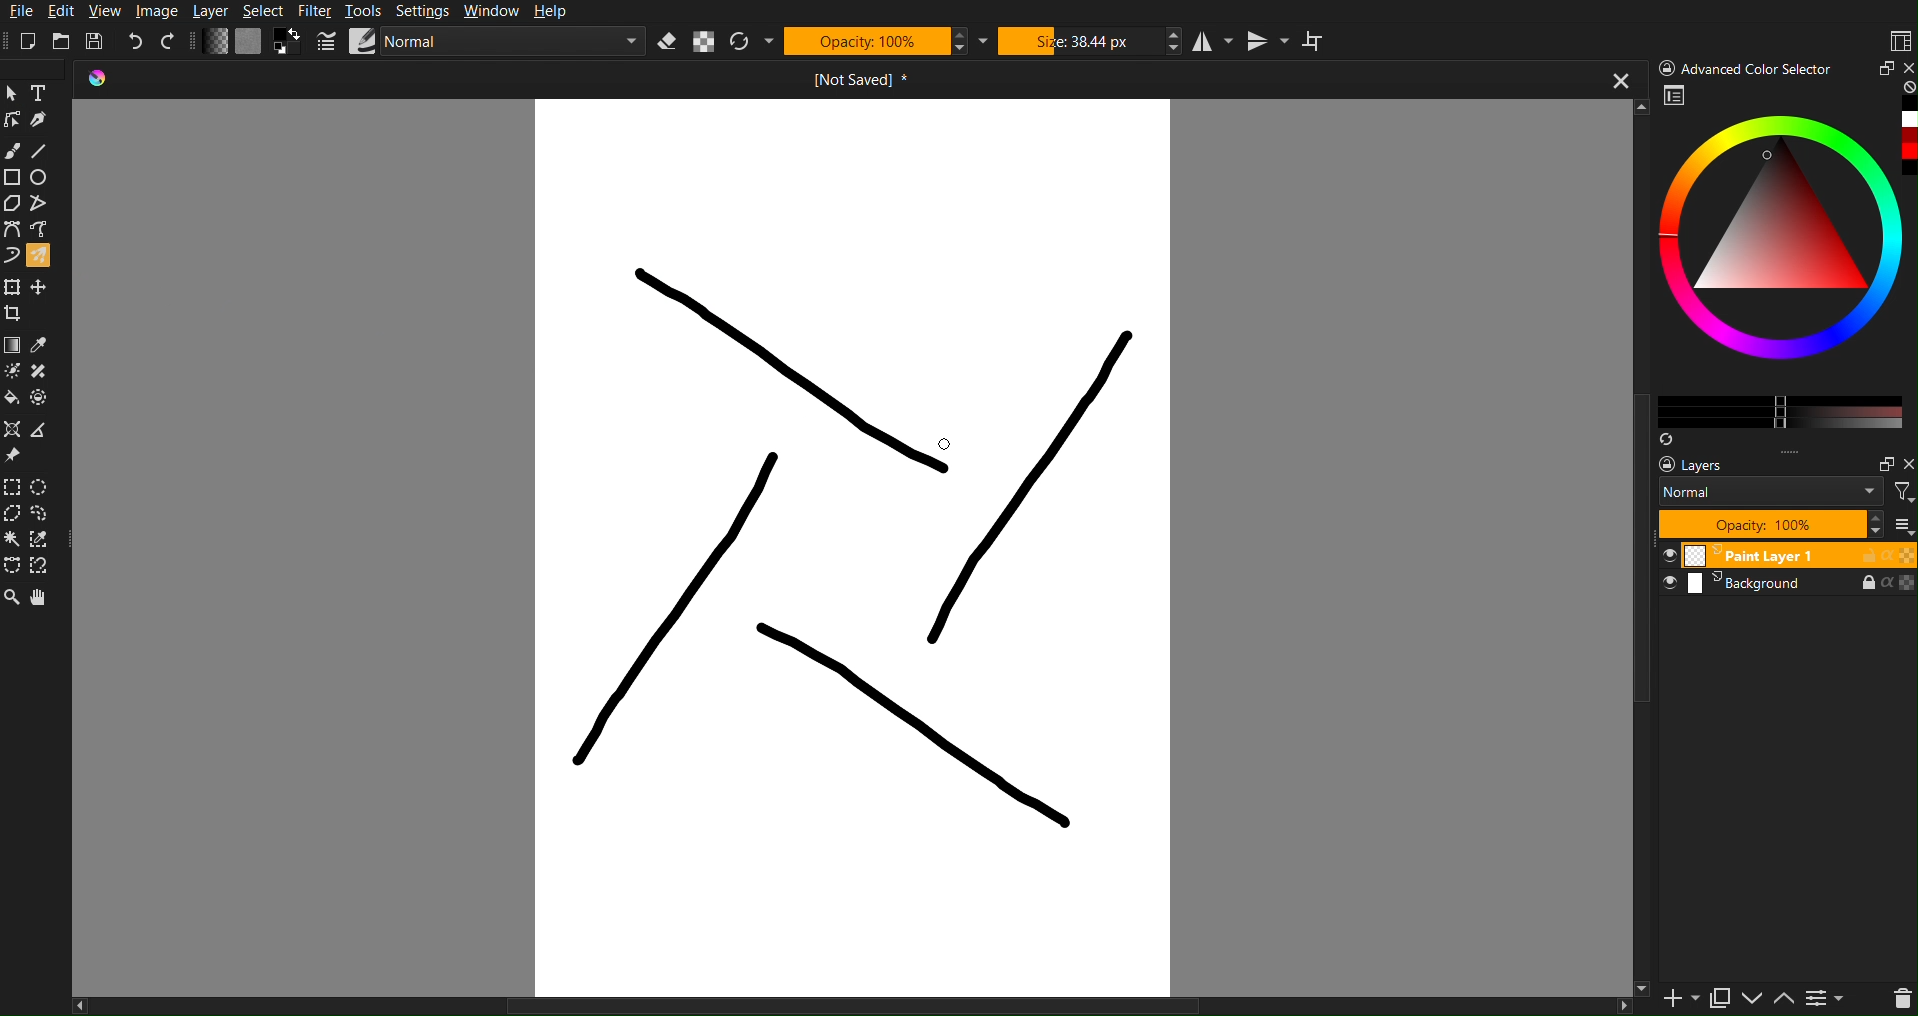  I want to click on Help, so click(558, 11).